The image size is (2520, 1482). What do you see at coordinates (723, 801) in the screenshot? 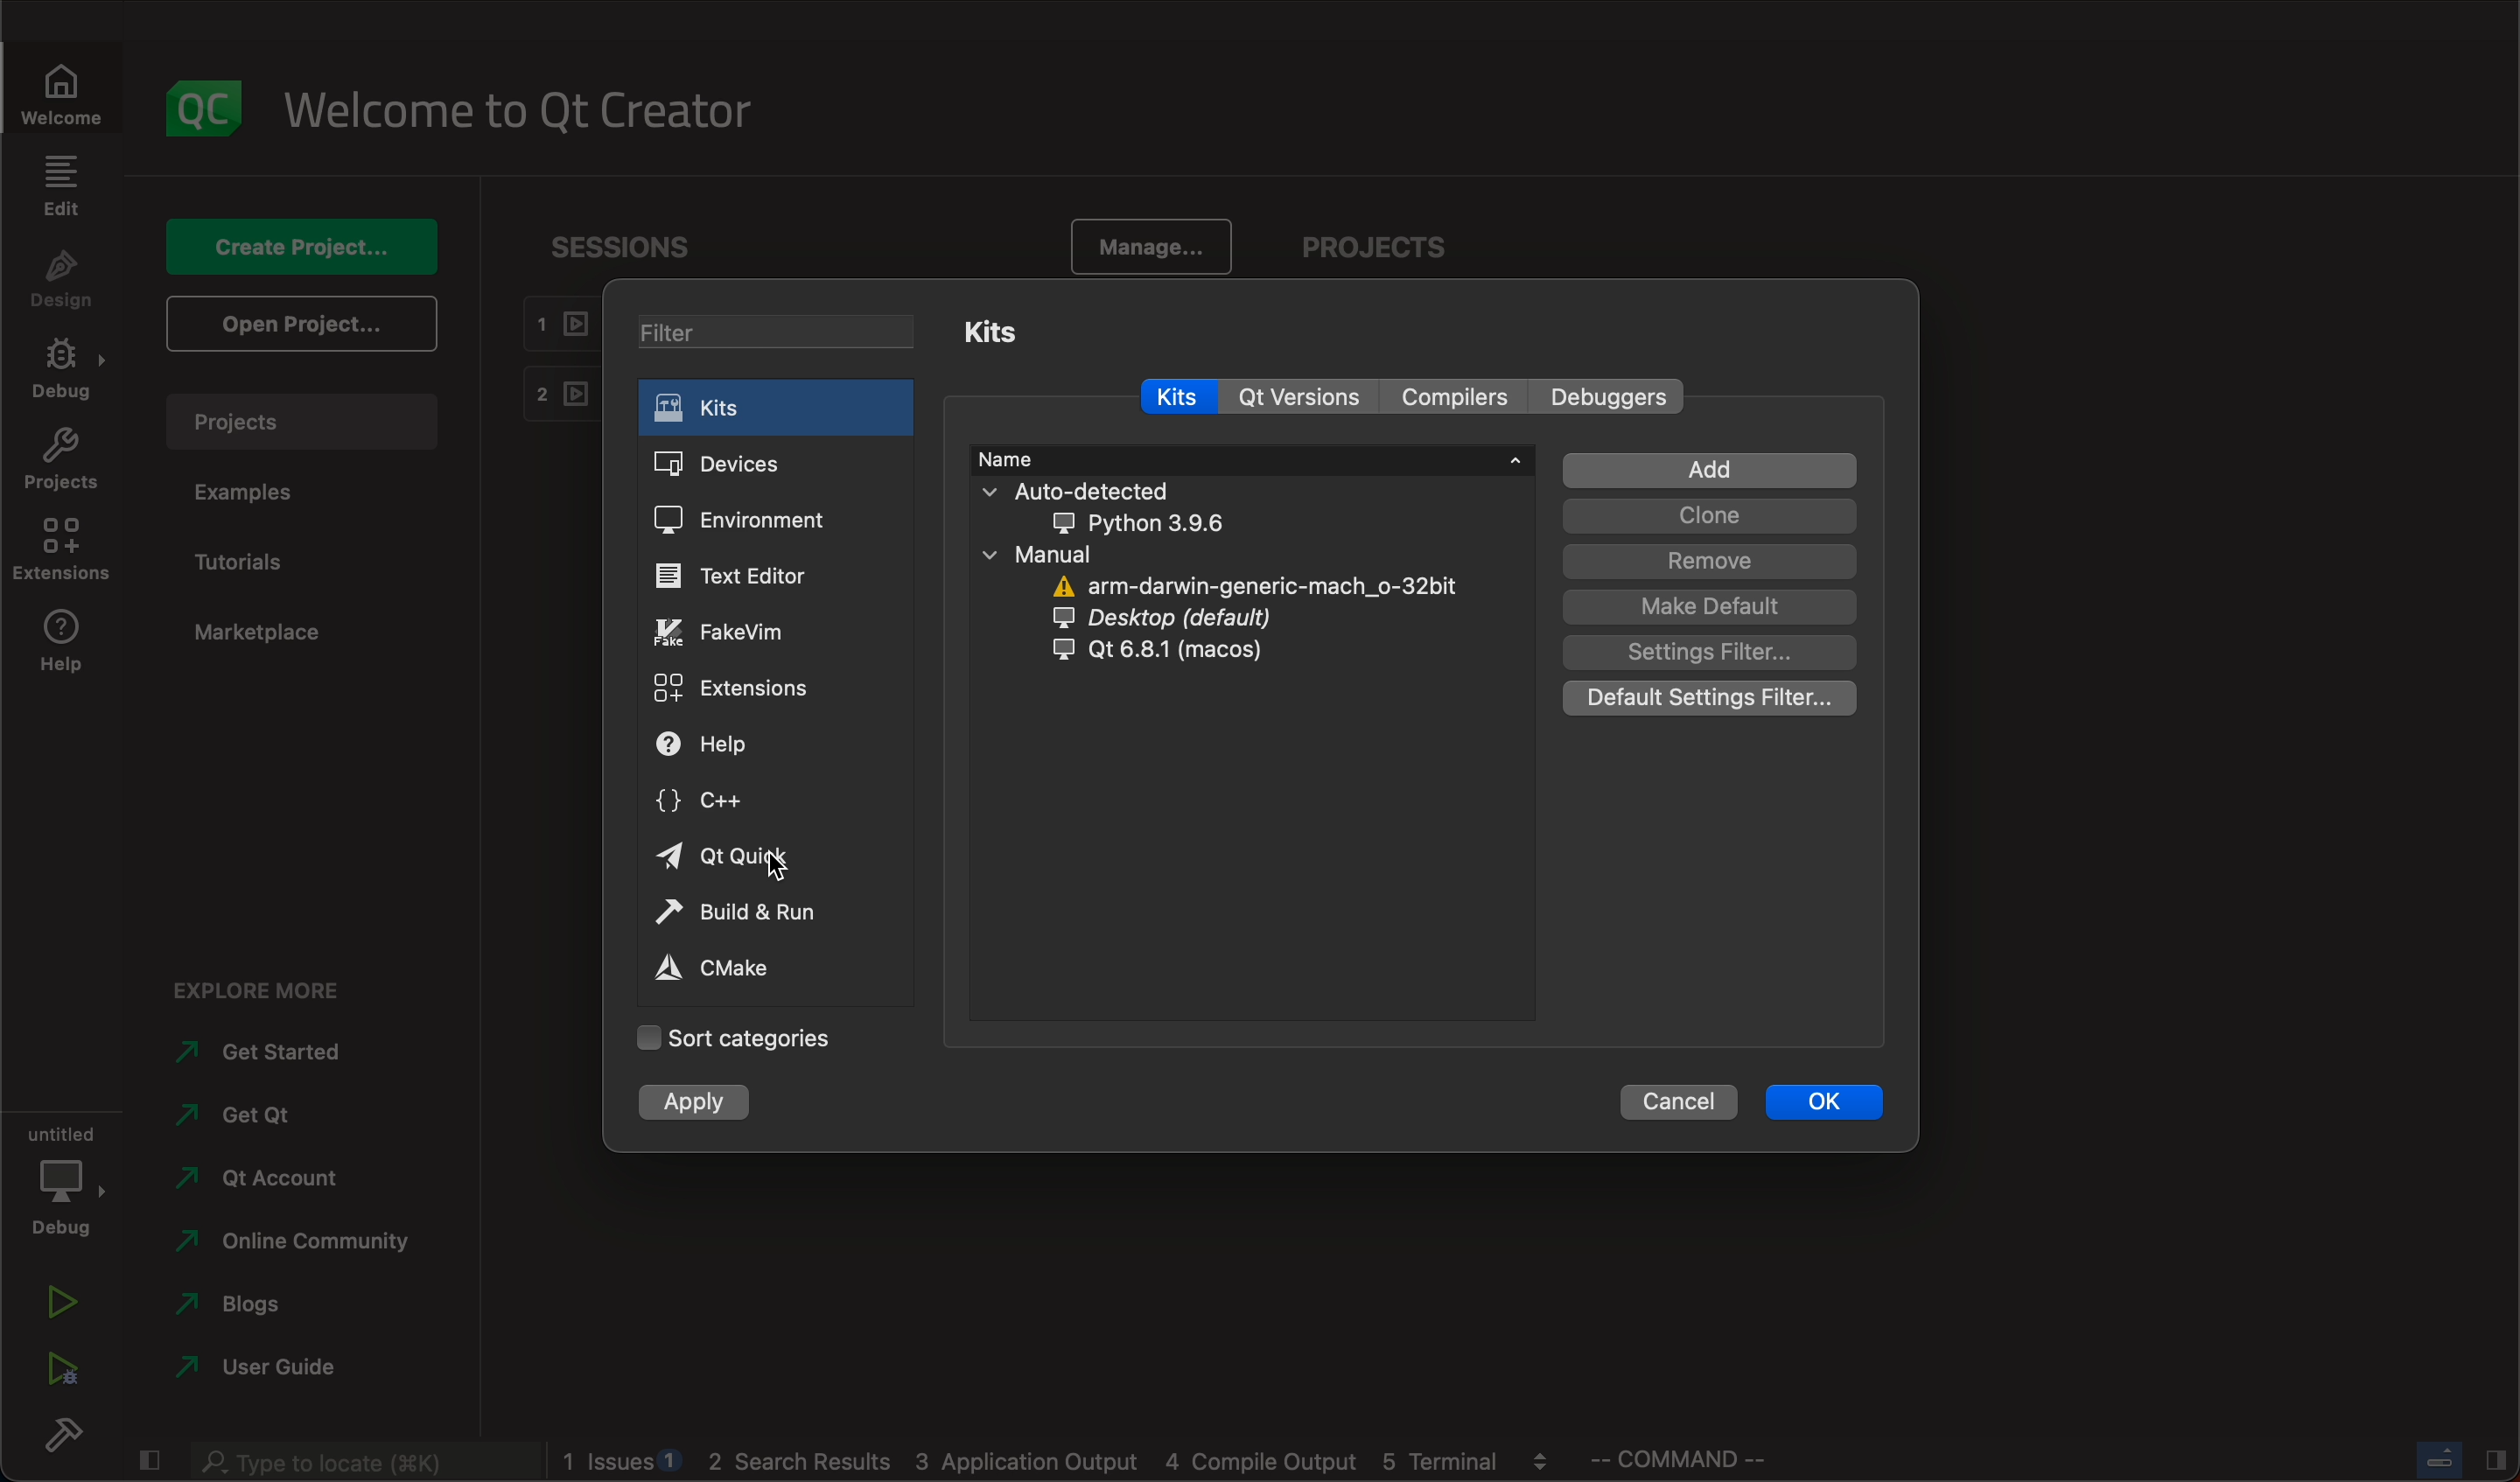
I see `c++` at bounding box center [723, 801].